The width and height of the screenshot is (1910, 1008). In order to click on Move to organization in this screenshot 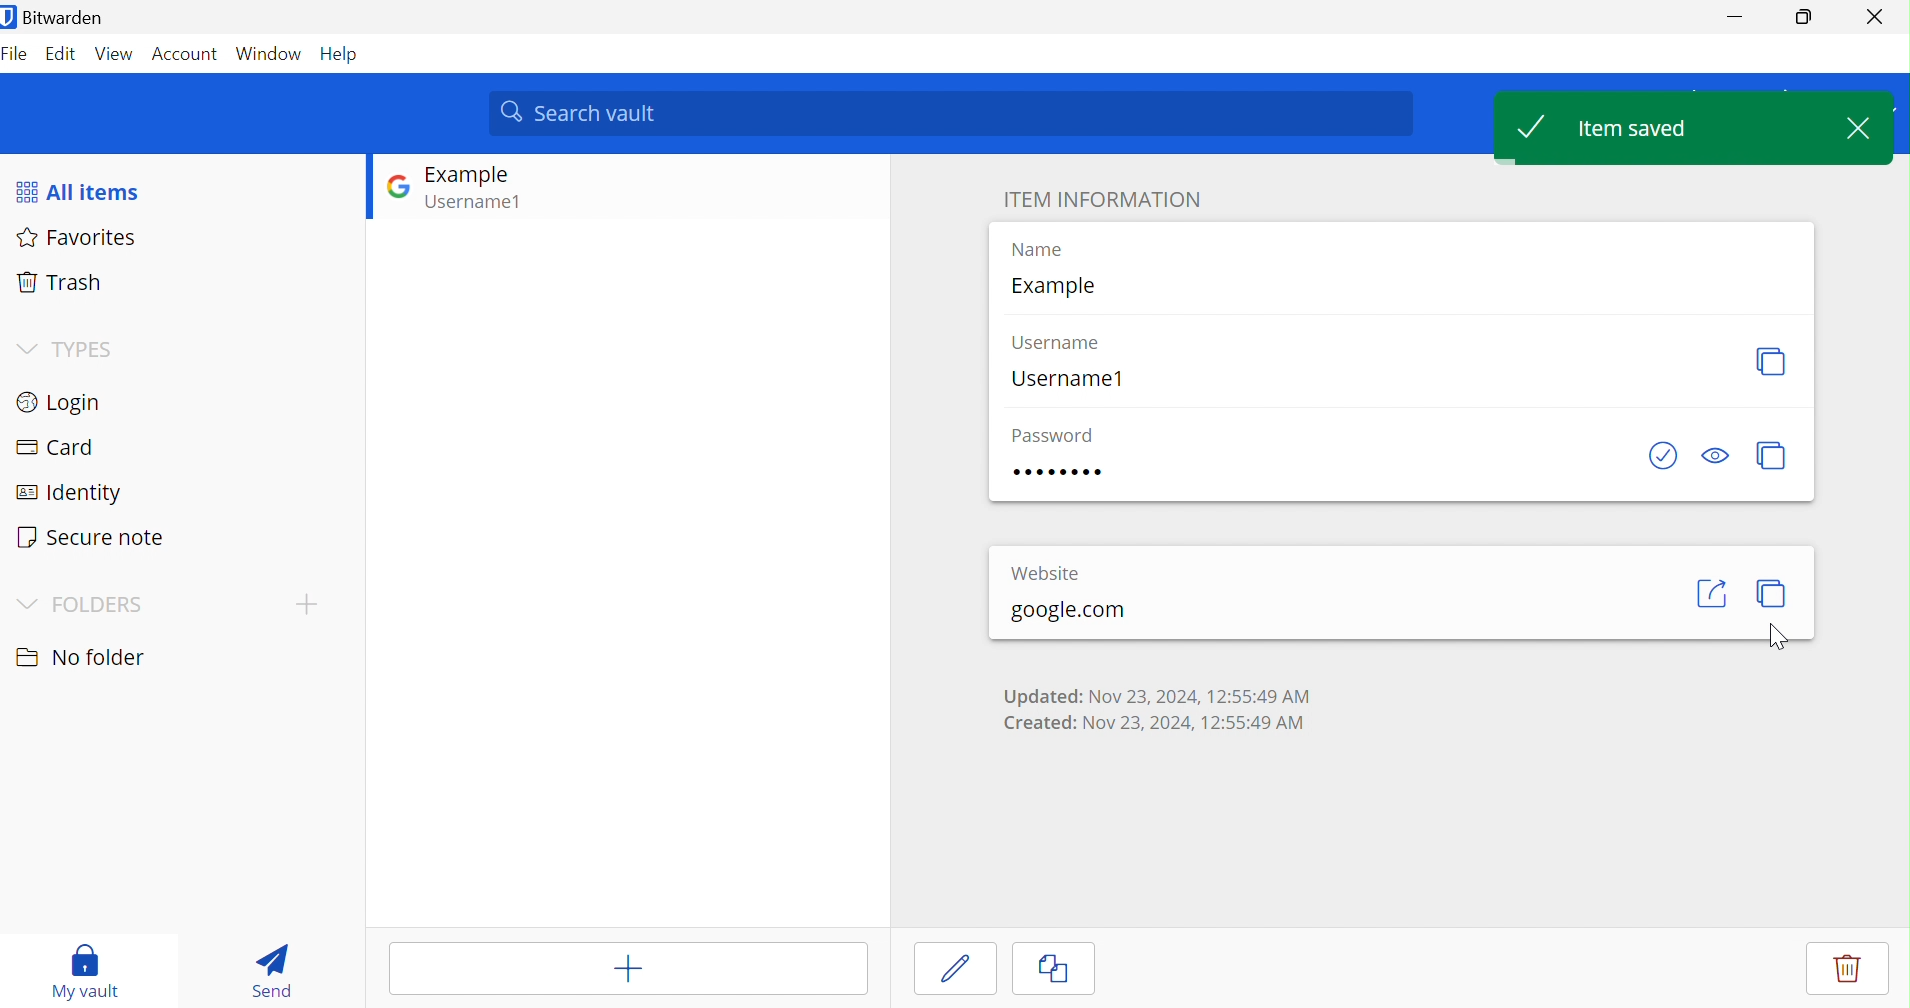, I will do `click(1748, 970)`.